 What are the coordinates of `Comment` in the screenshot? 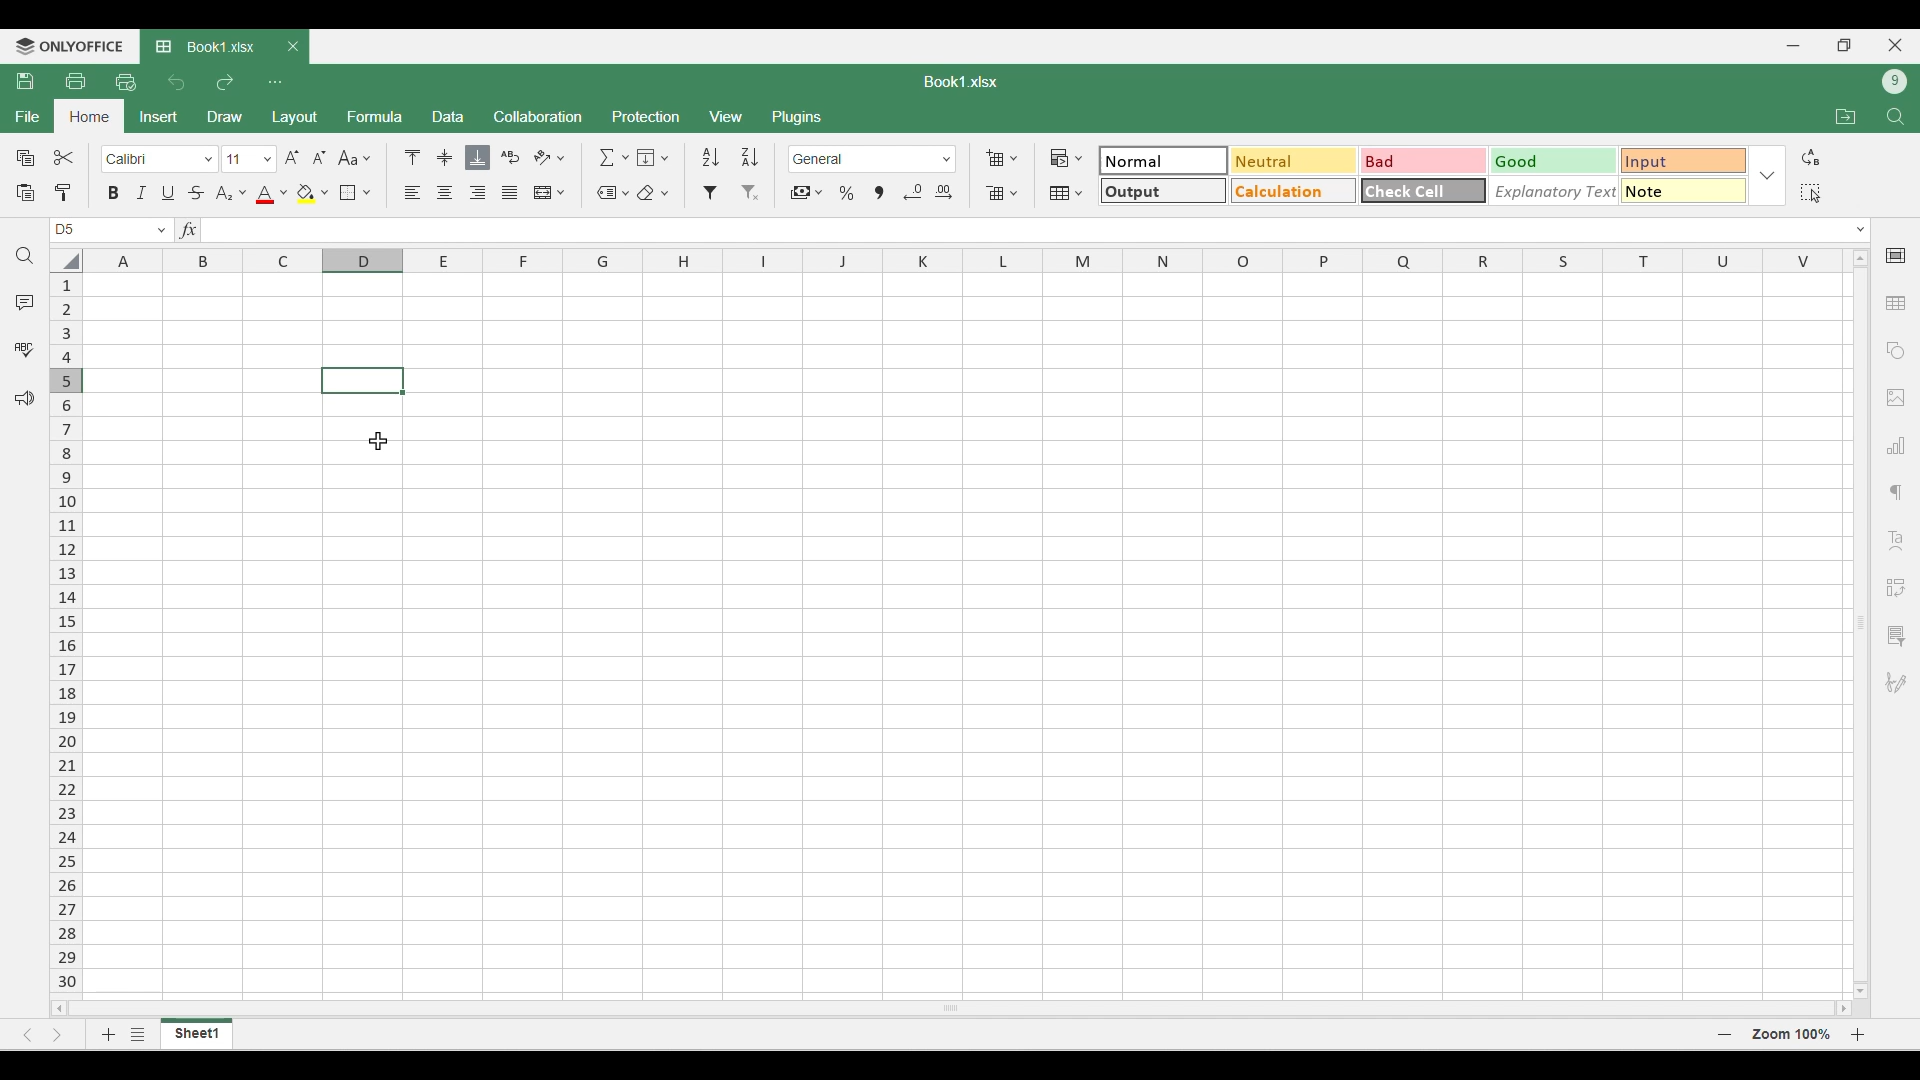 It's located at (25, 302).